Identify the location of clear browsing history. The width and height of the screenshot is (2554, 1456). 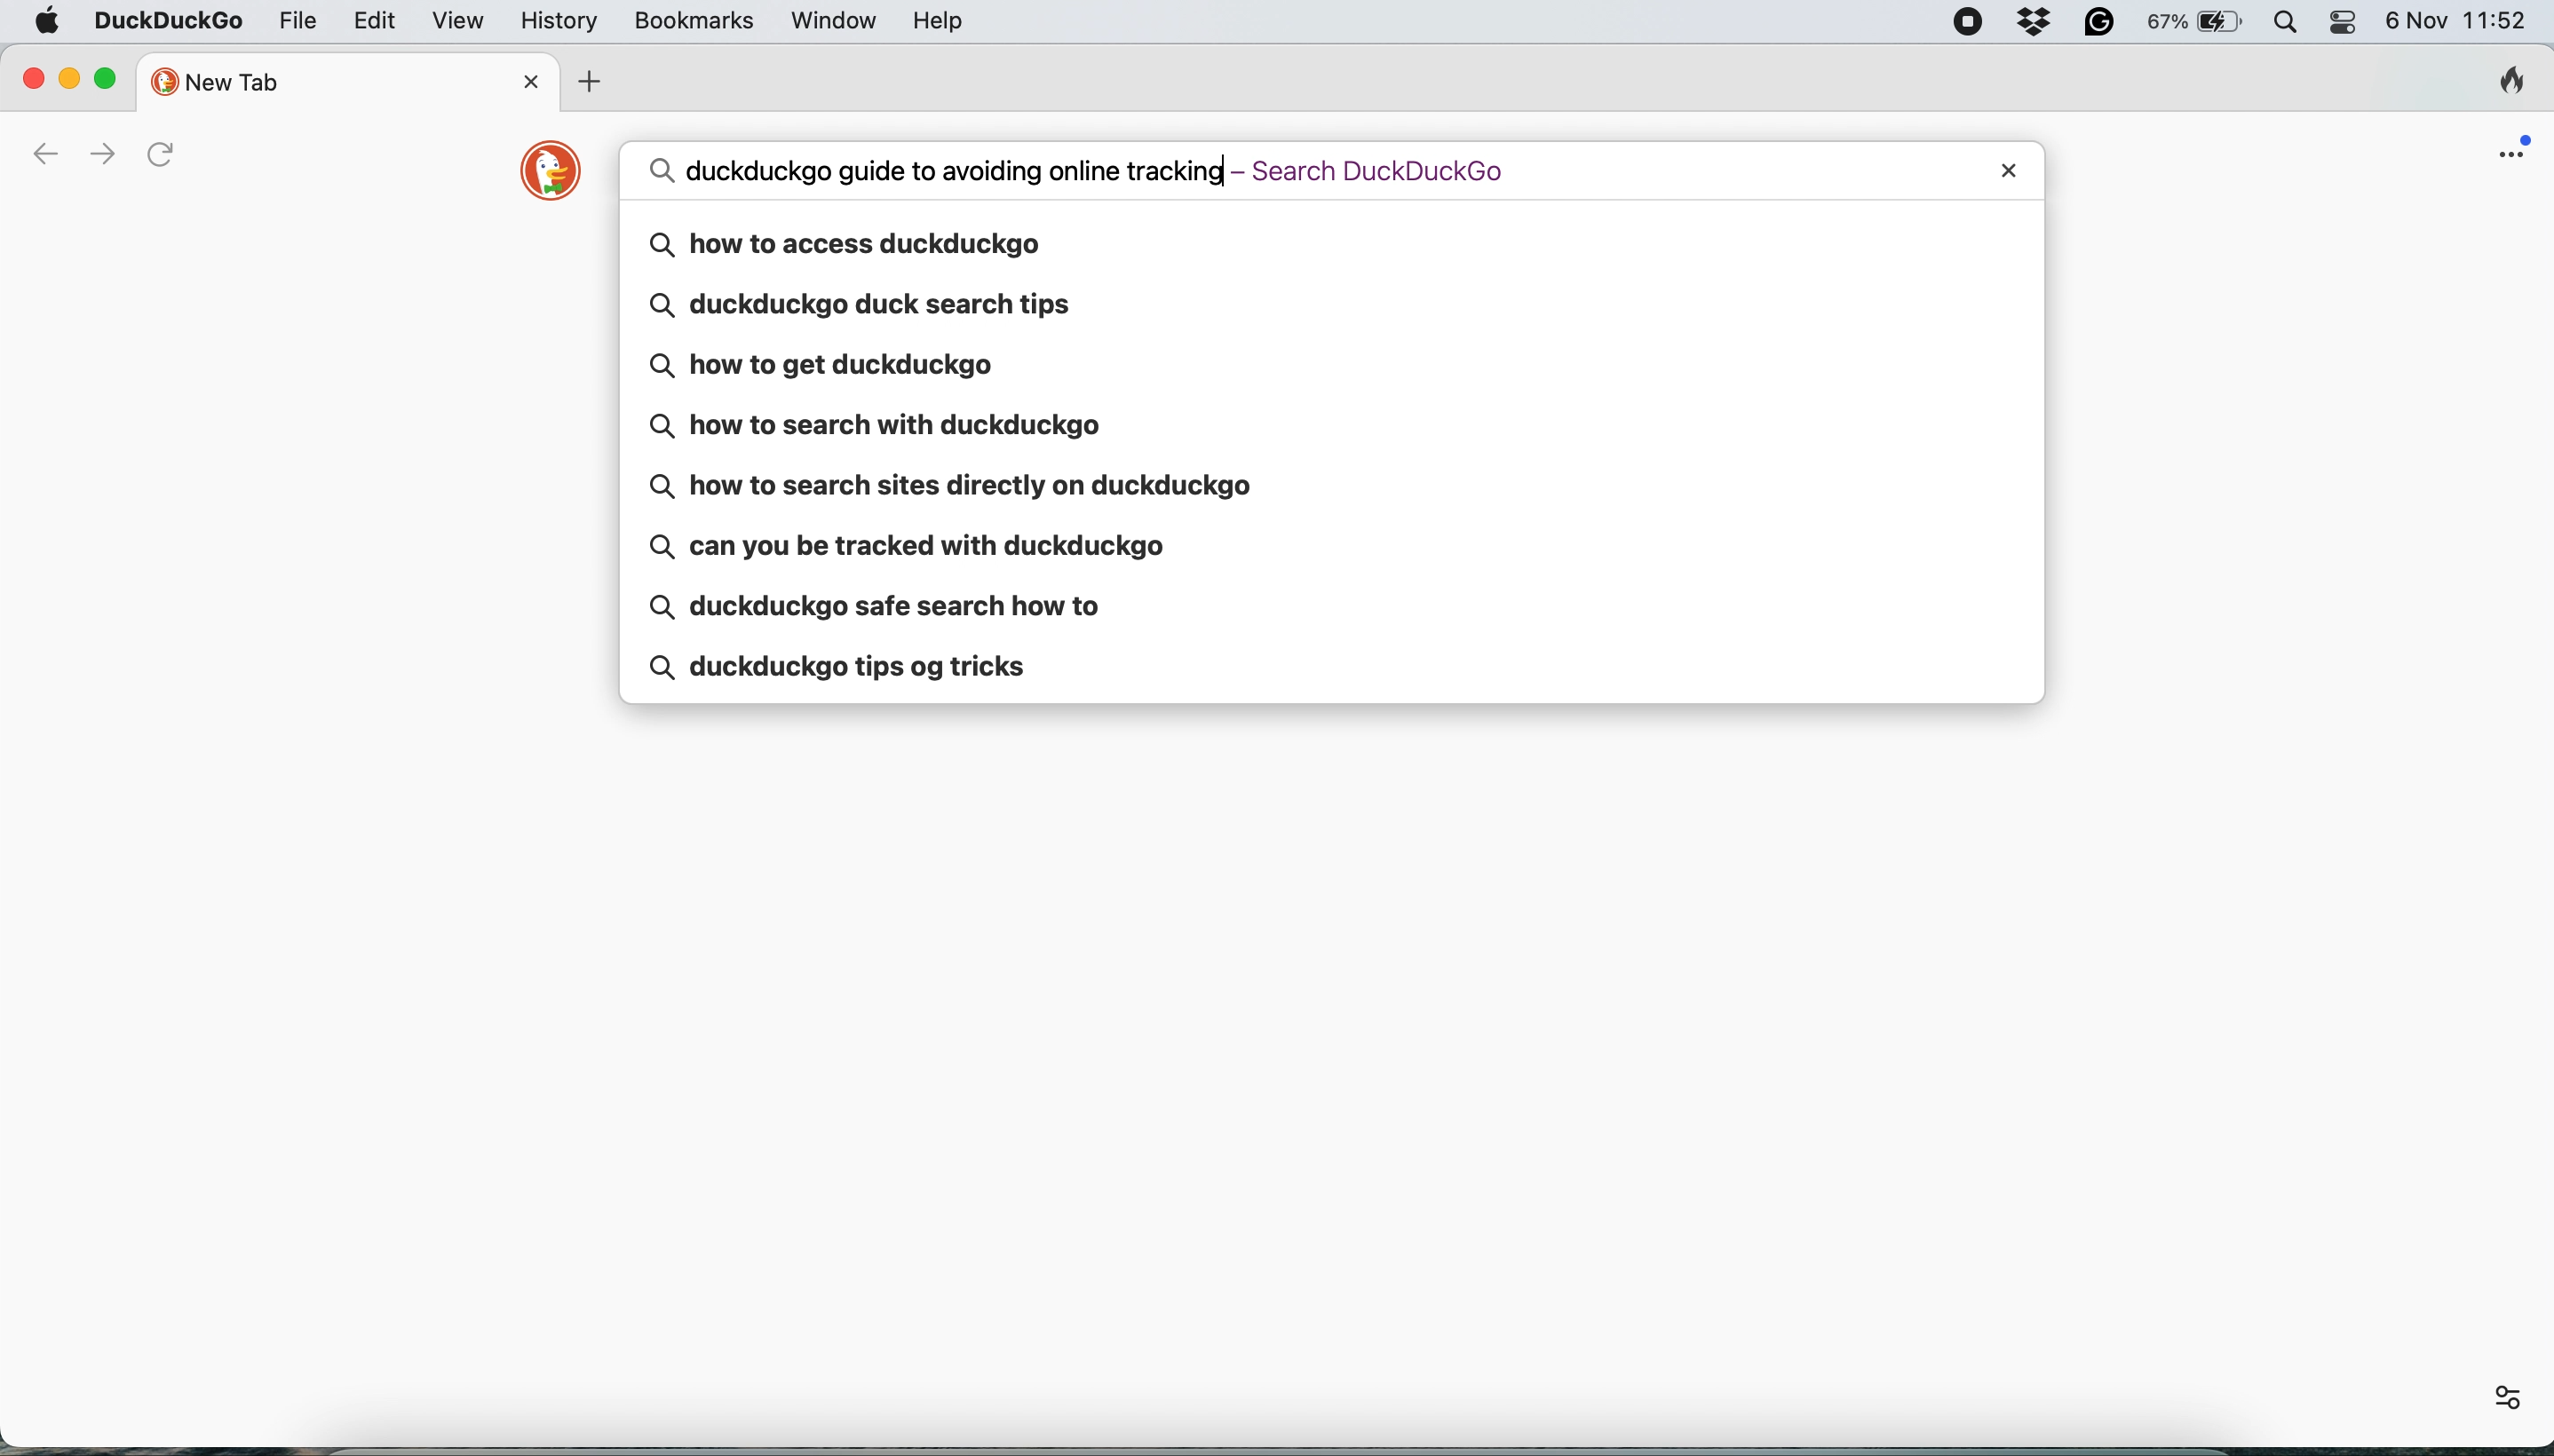
(2499, 80).